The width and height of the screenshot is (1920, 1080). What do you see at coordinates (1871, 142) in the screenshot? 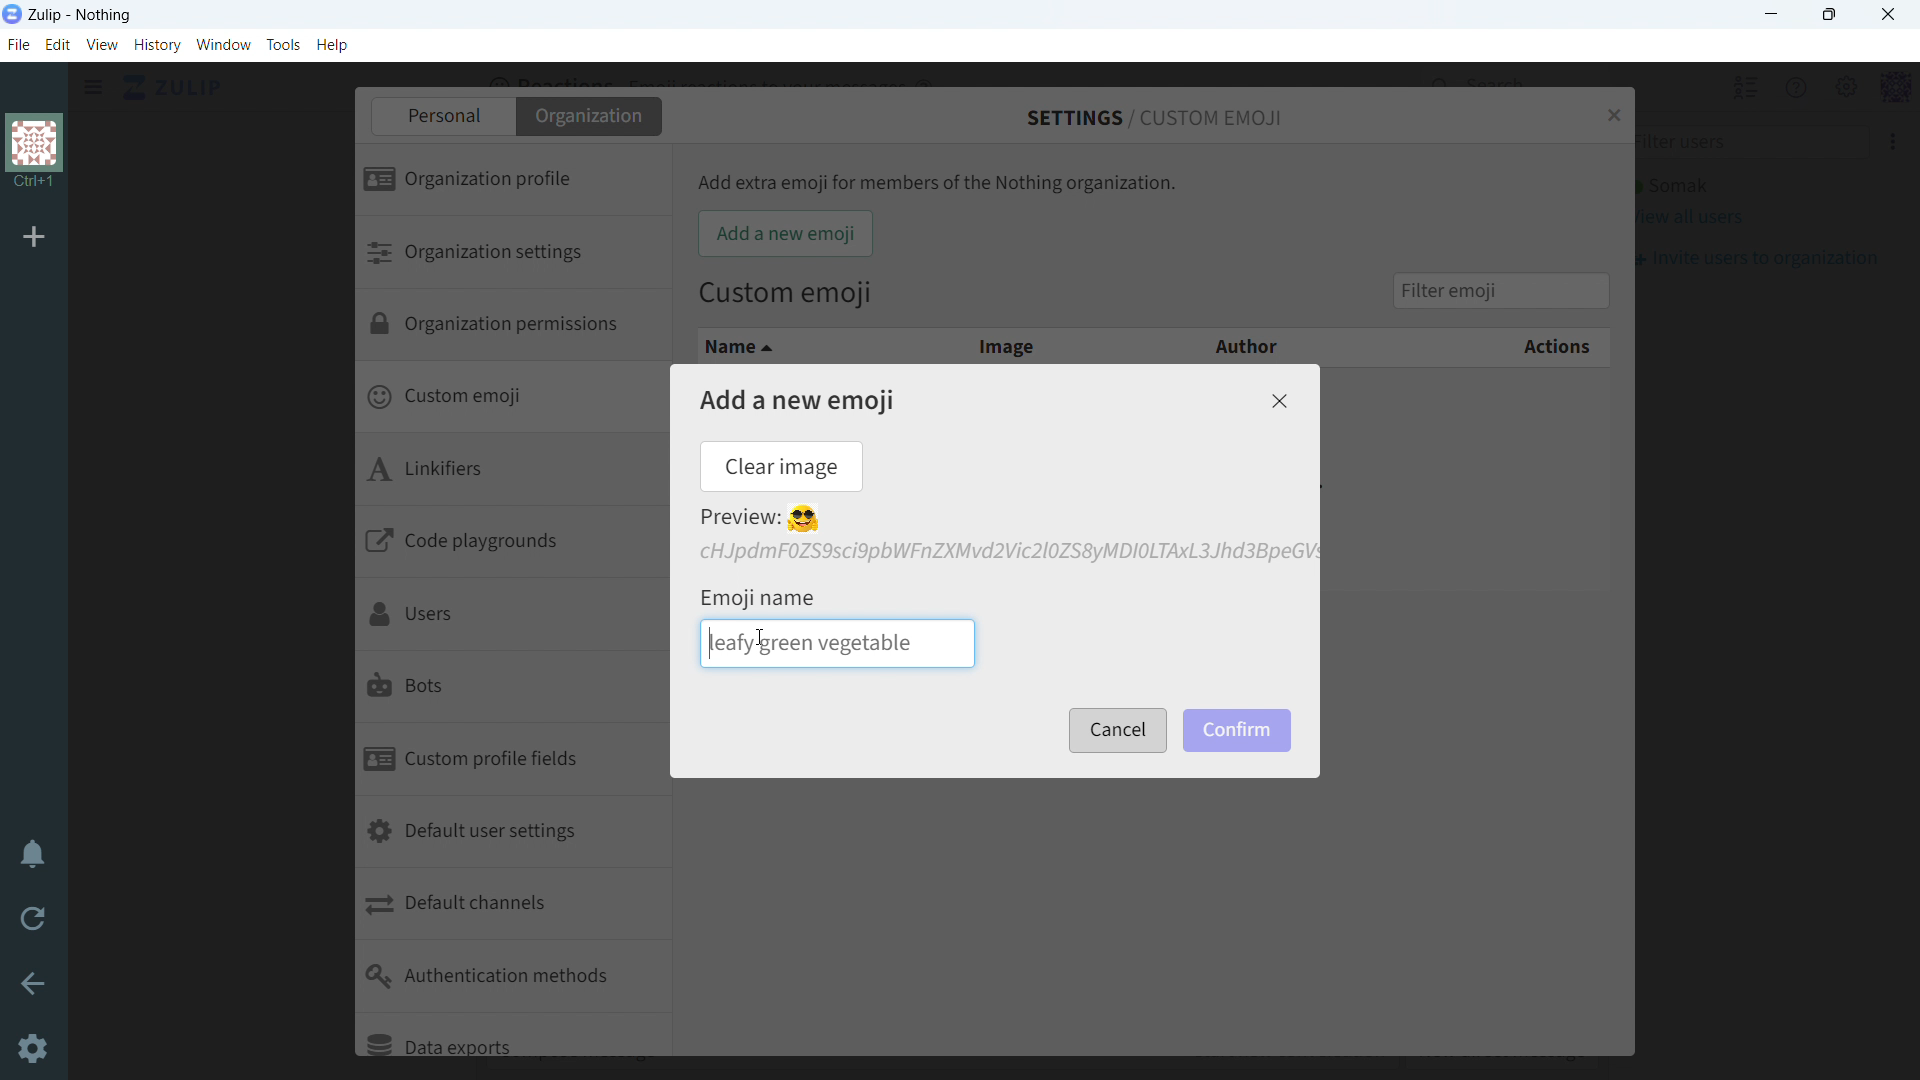
I see `invite users` at bounding box center [1871, 142].